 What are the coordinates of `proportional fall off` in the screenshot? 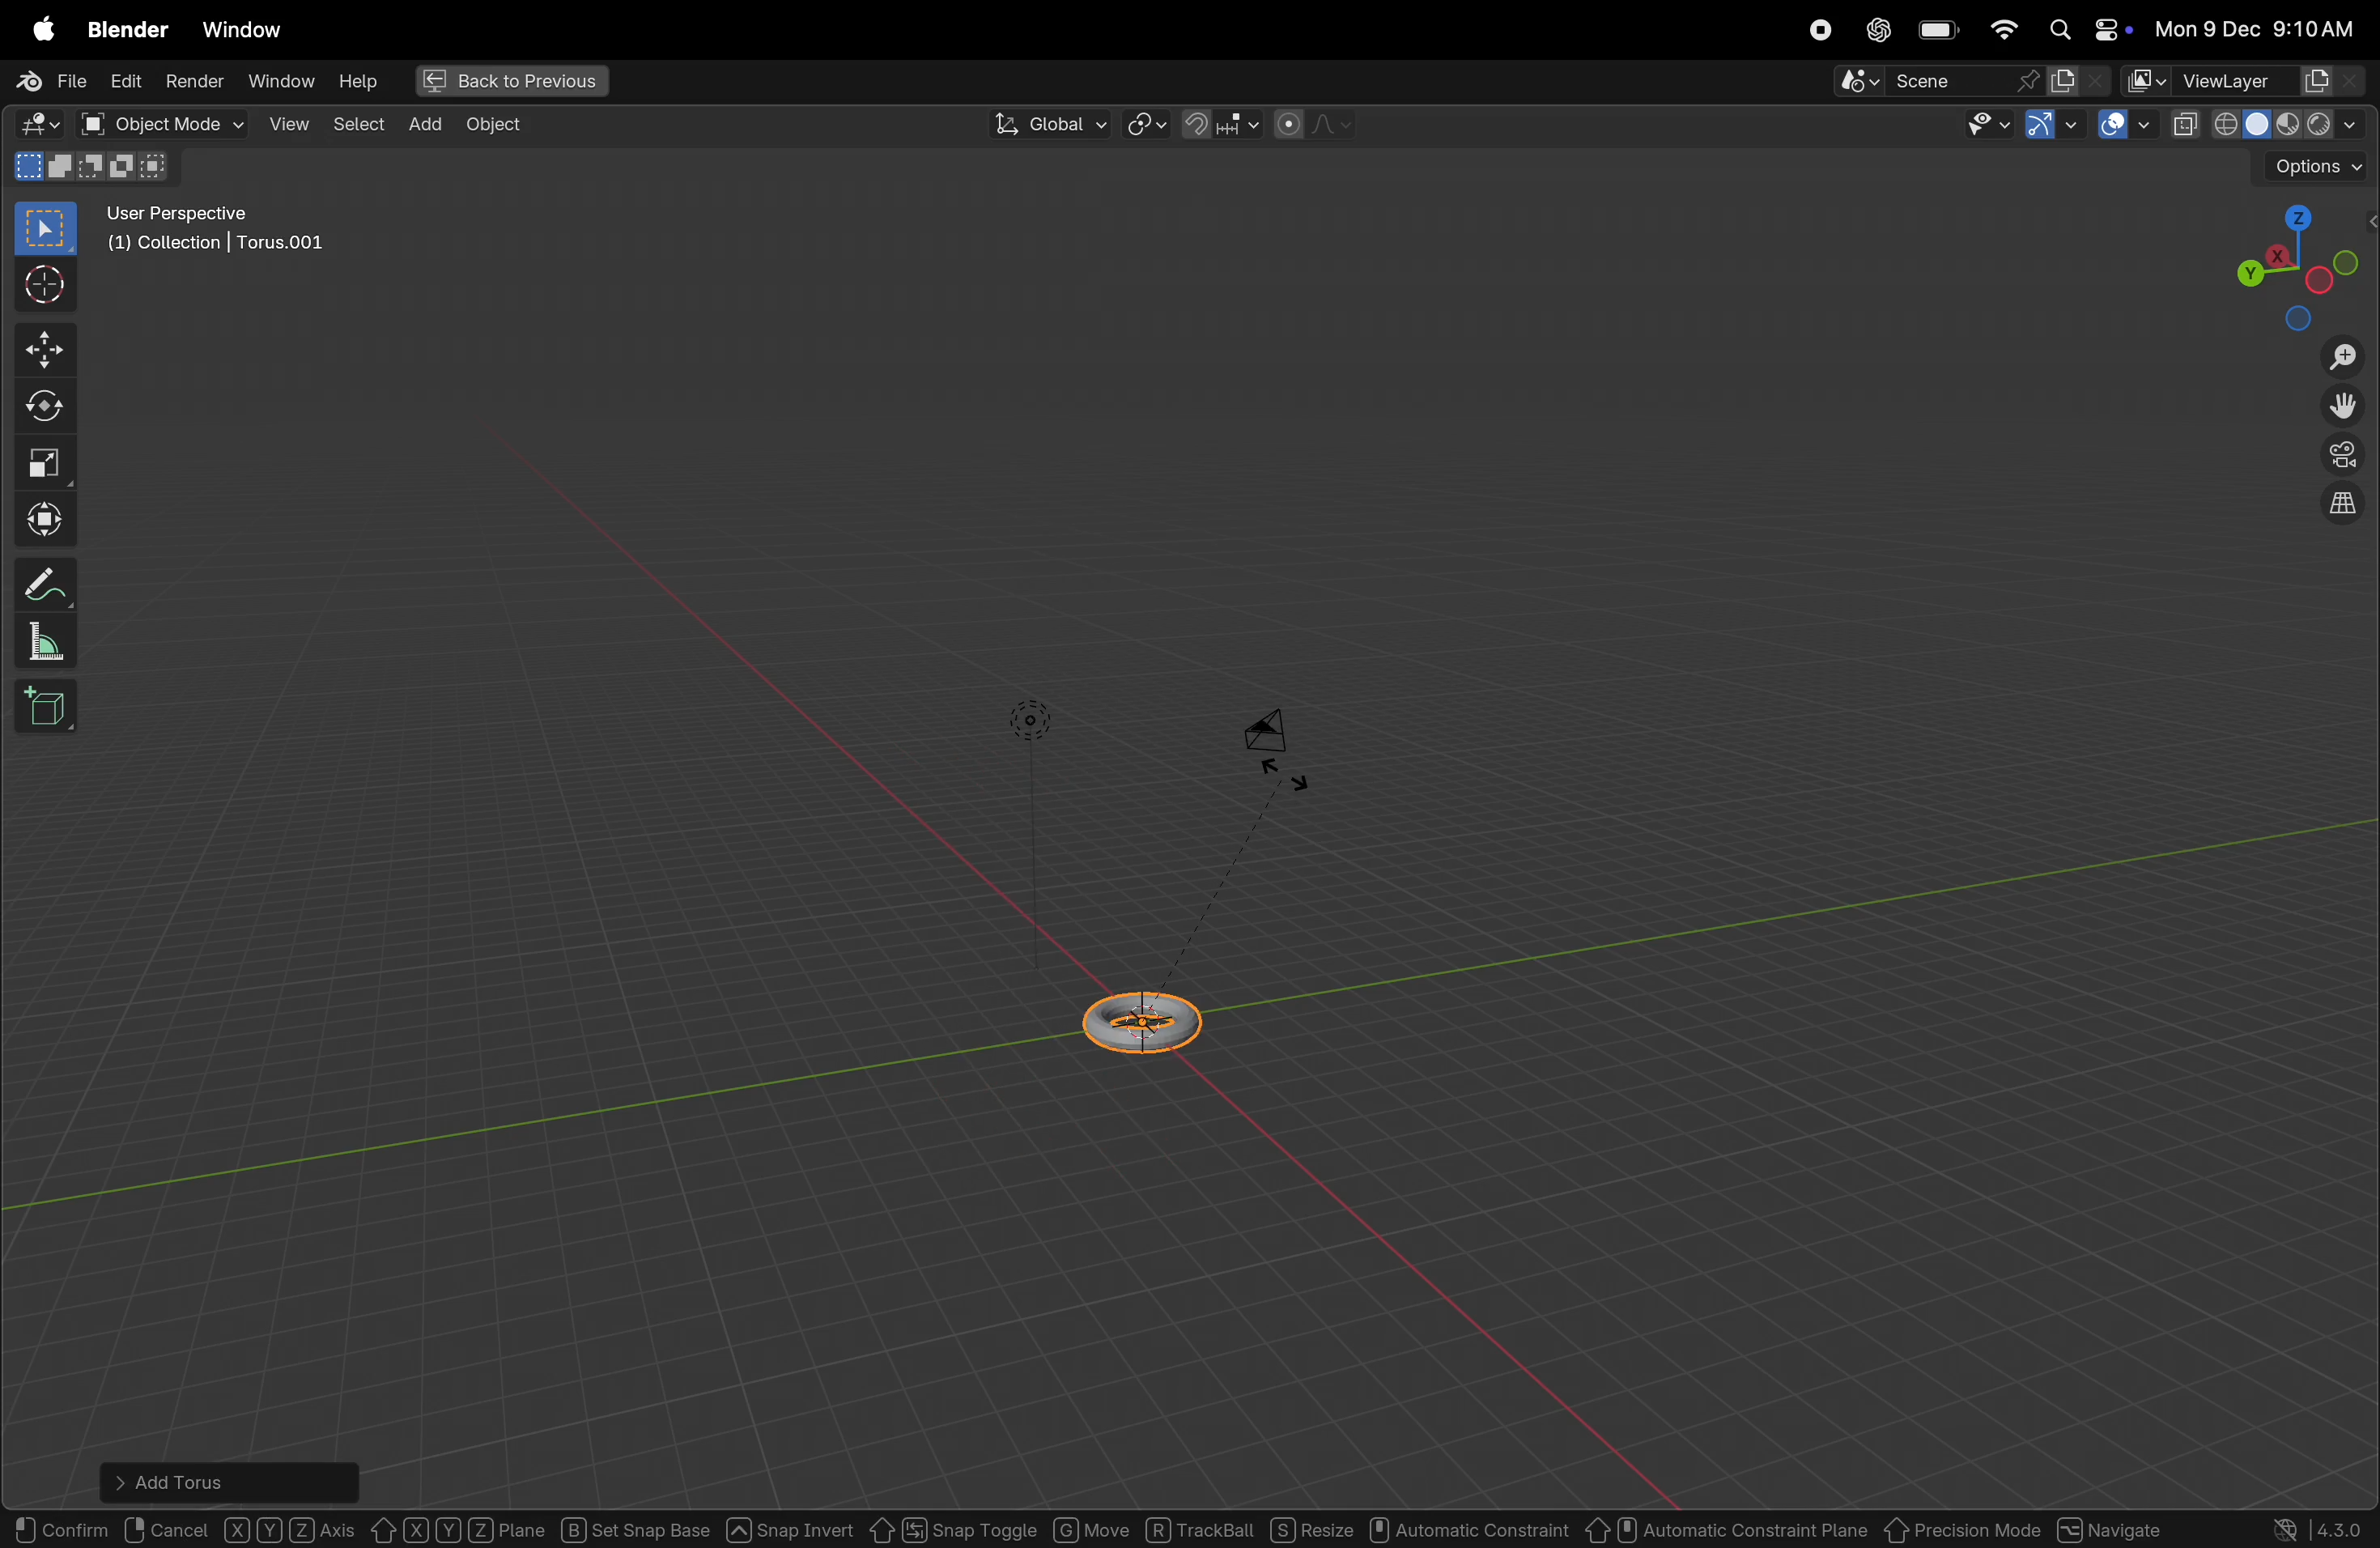 It's located at (1311, 124).